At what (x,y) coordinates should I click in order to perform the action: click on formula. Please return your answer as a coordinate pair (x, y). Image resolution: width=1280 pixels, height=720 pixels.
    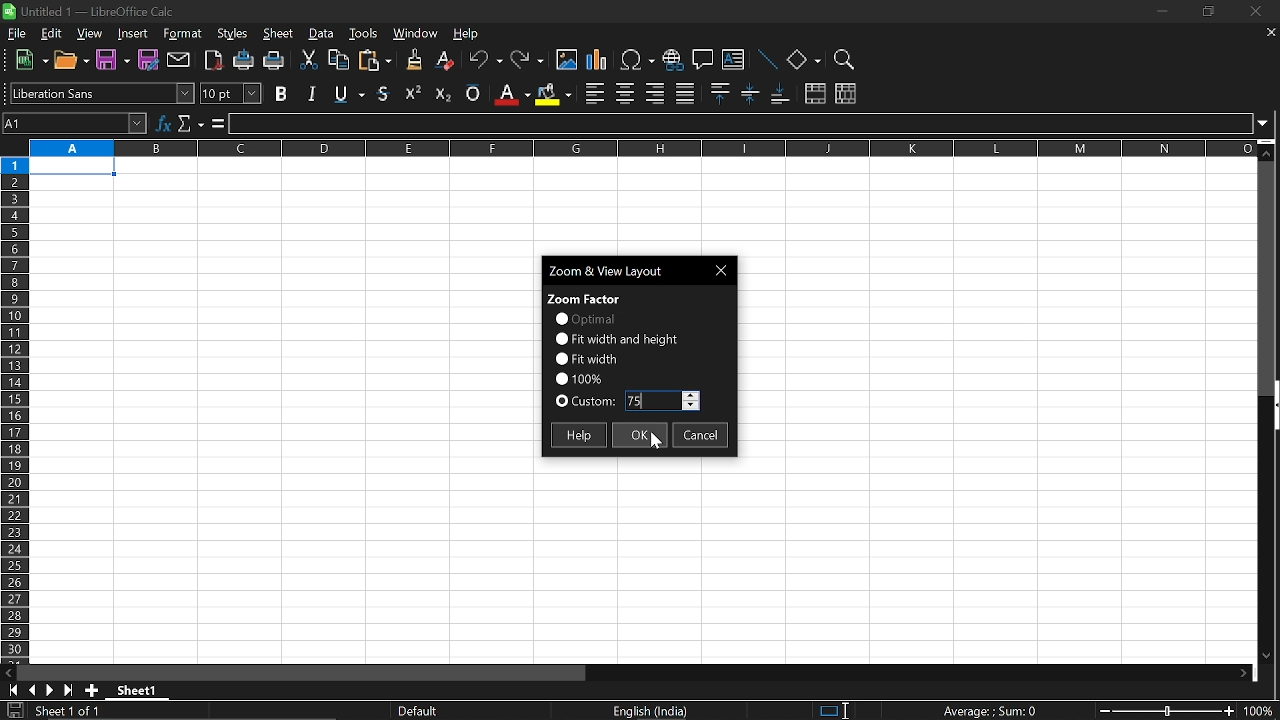
    Looking at the image, I should click on (216, 124).